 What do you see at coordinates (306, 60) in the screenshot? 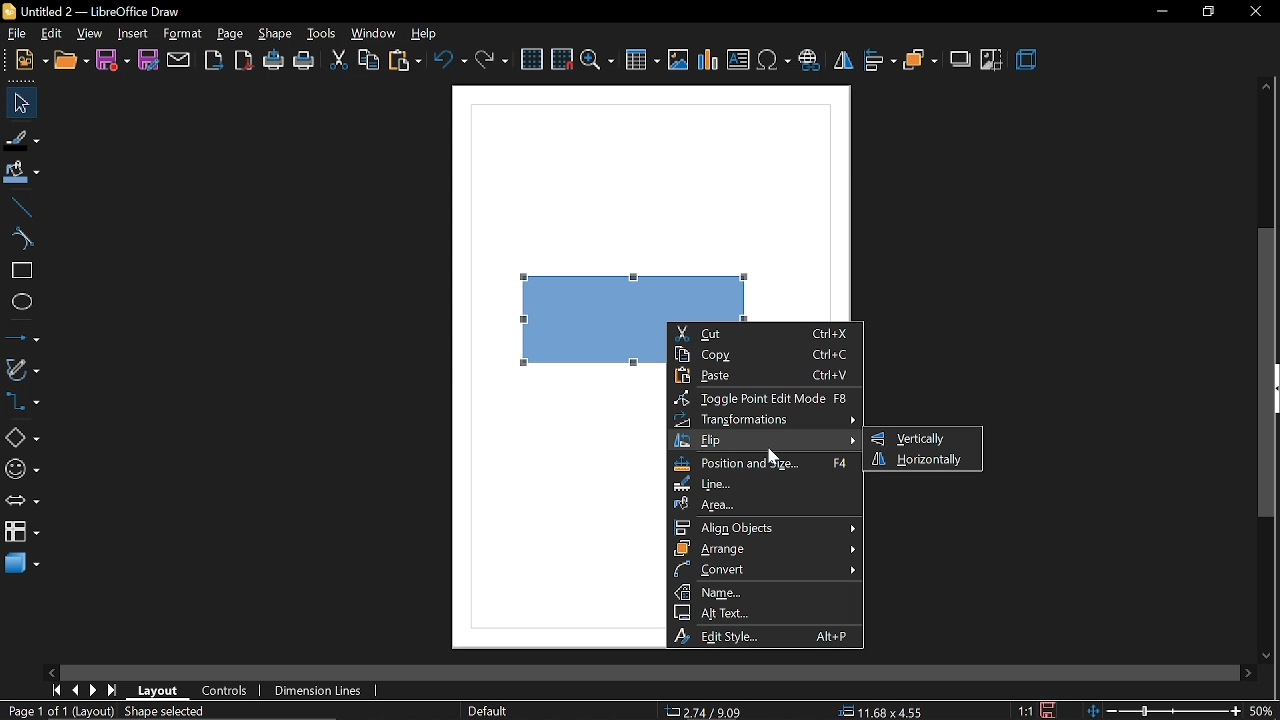
I see `print` at bounding box center [306, 60].